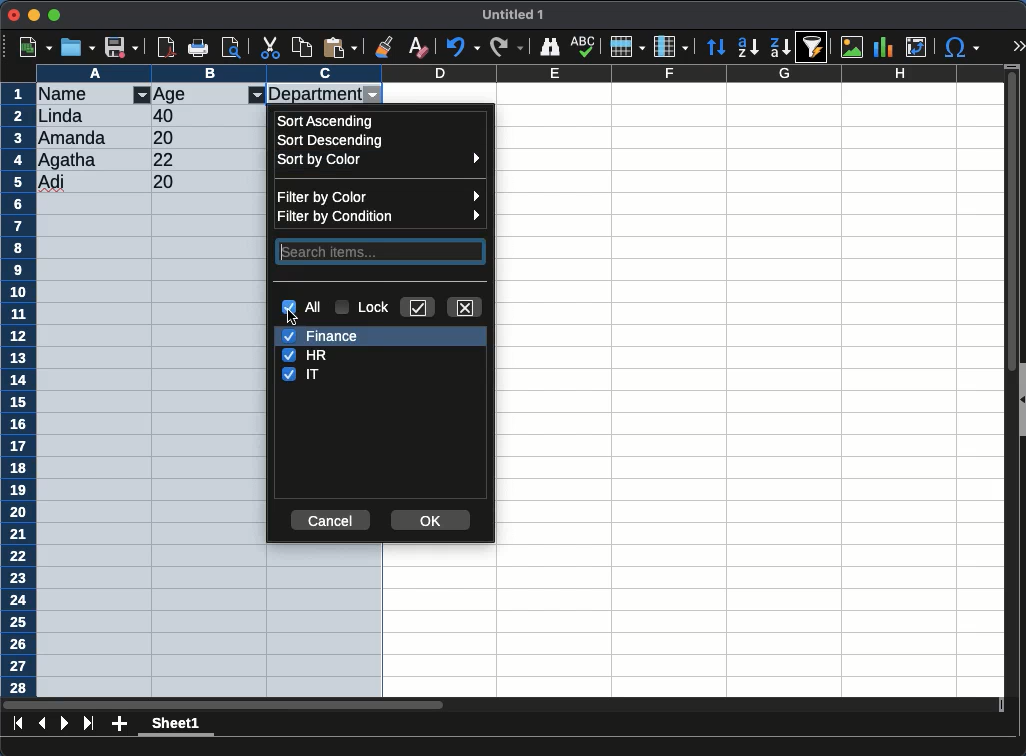 This screenshot has height=756, width=1026. I want to click on age, so click(173, 95).